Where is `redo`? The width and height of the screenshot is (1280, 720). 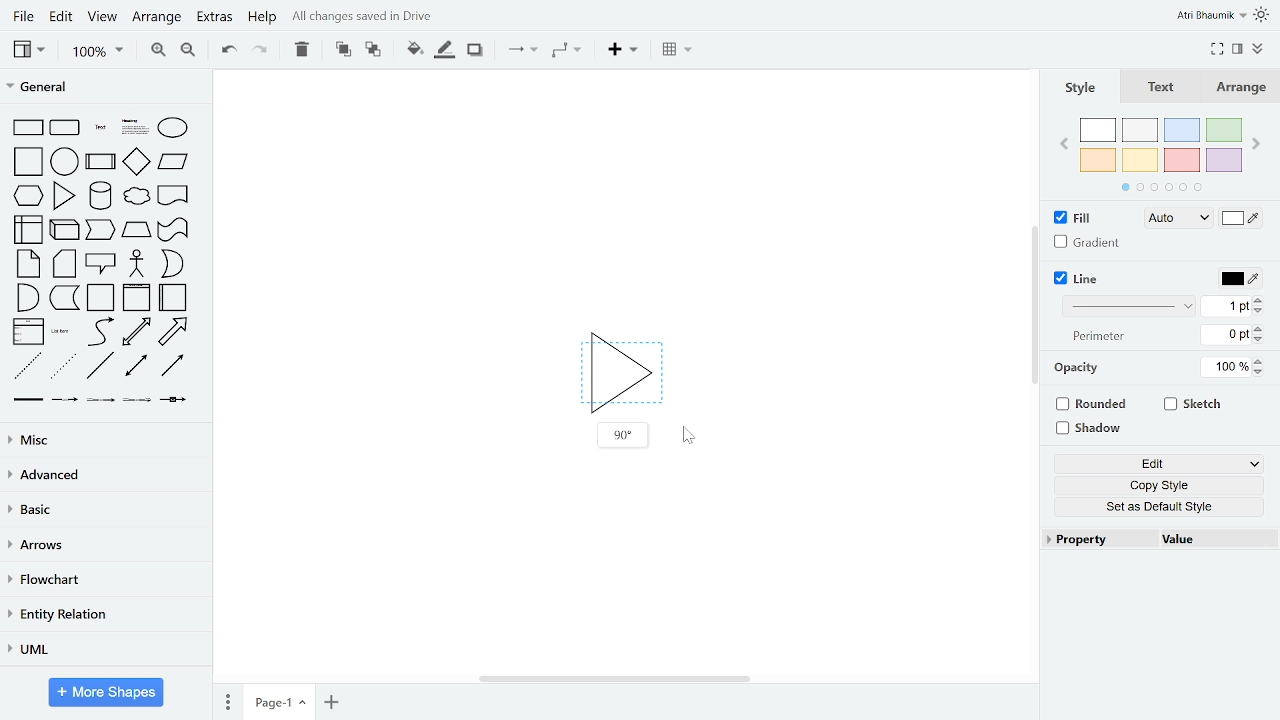
redo is located at coordinates (261, 50).